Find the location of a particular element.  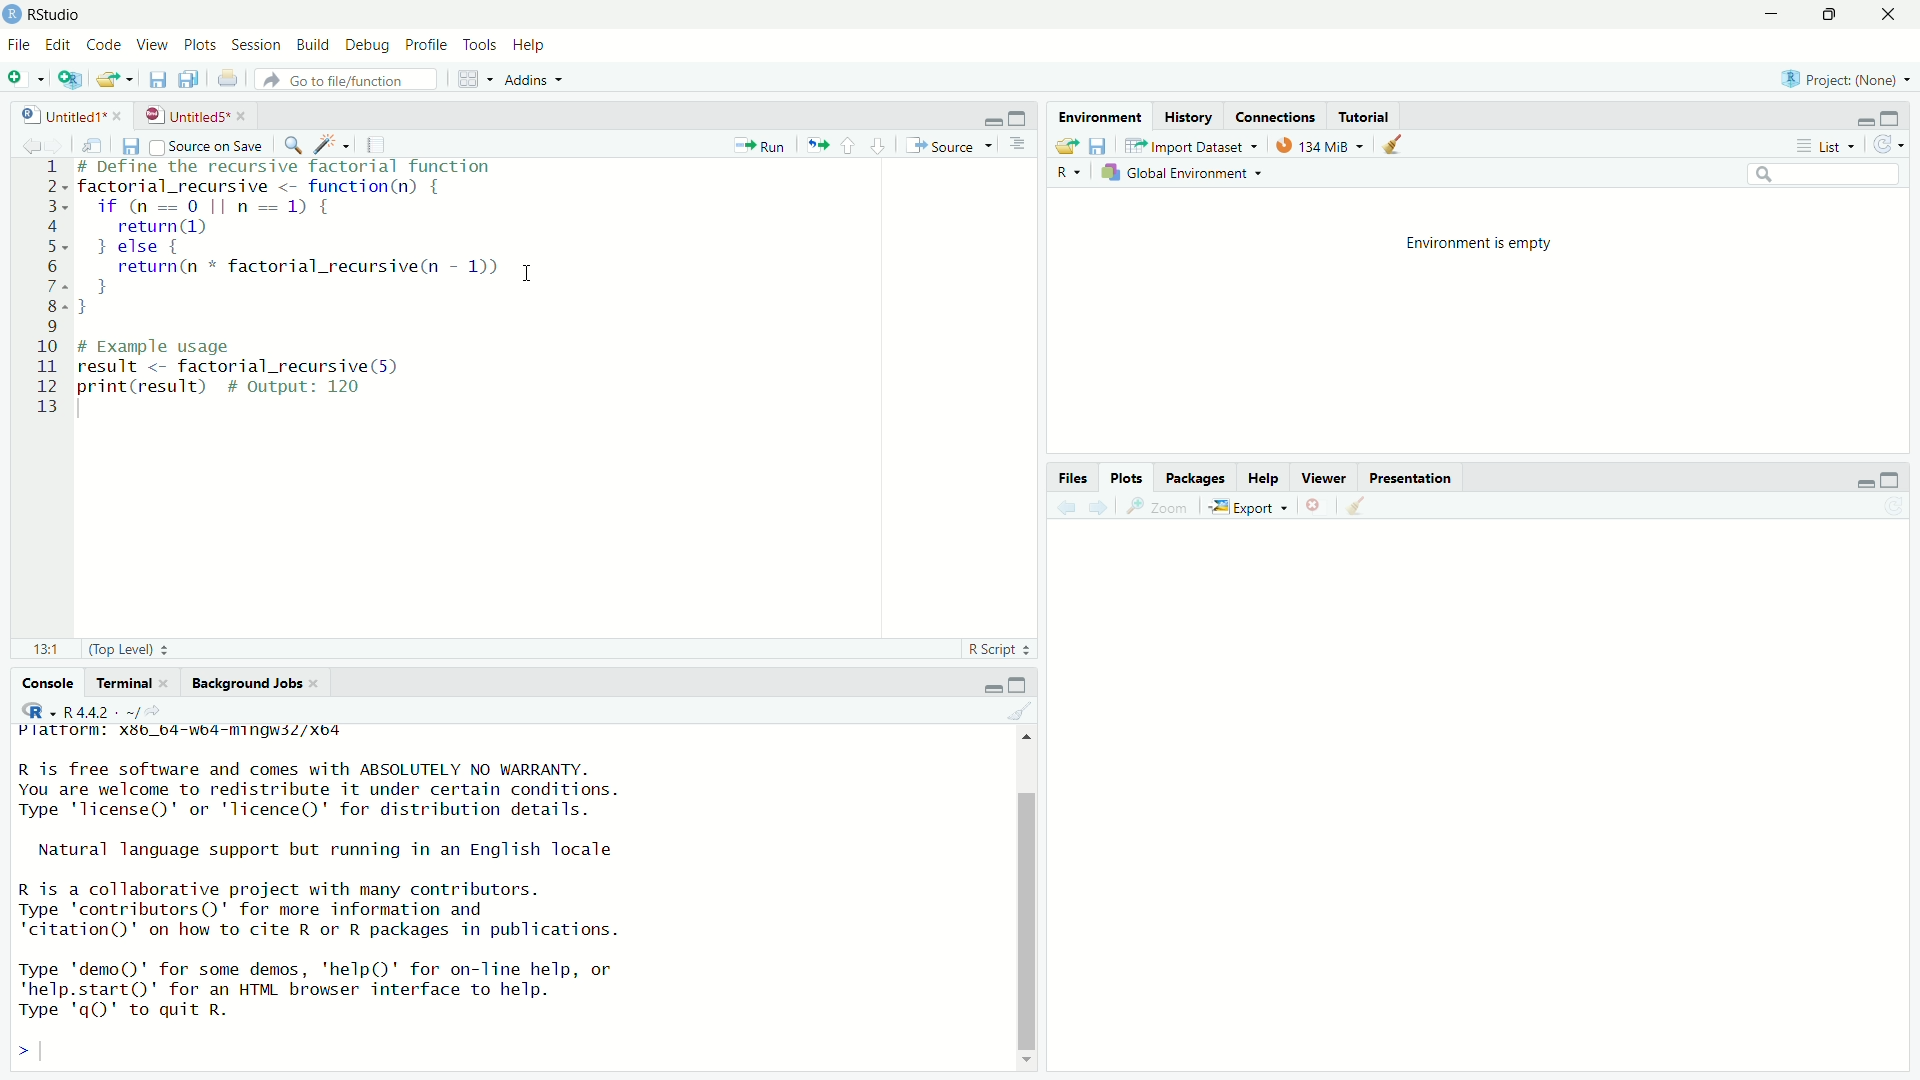

Print the current file is located at coordinates (235, 83).